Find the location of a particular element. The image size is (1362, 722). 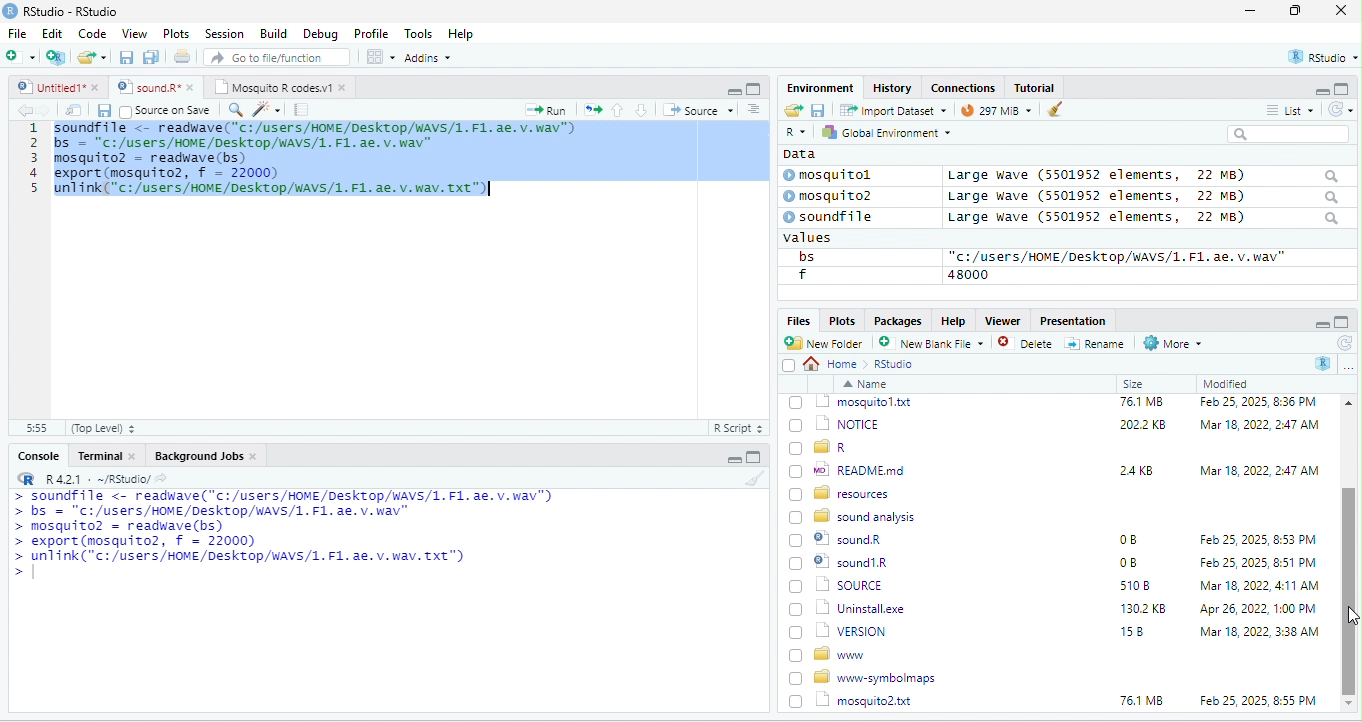

5108 is located at coordinates (1130, 680).